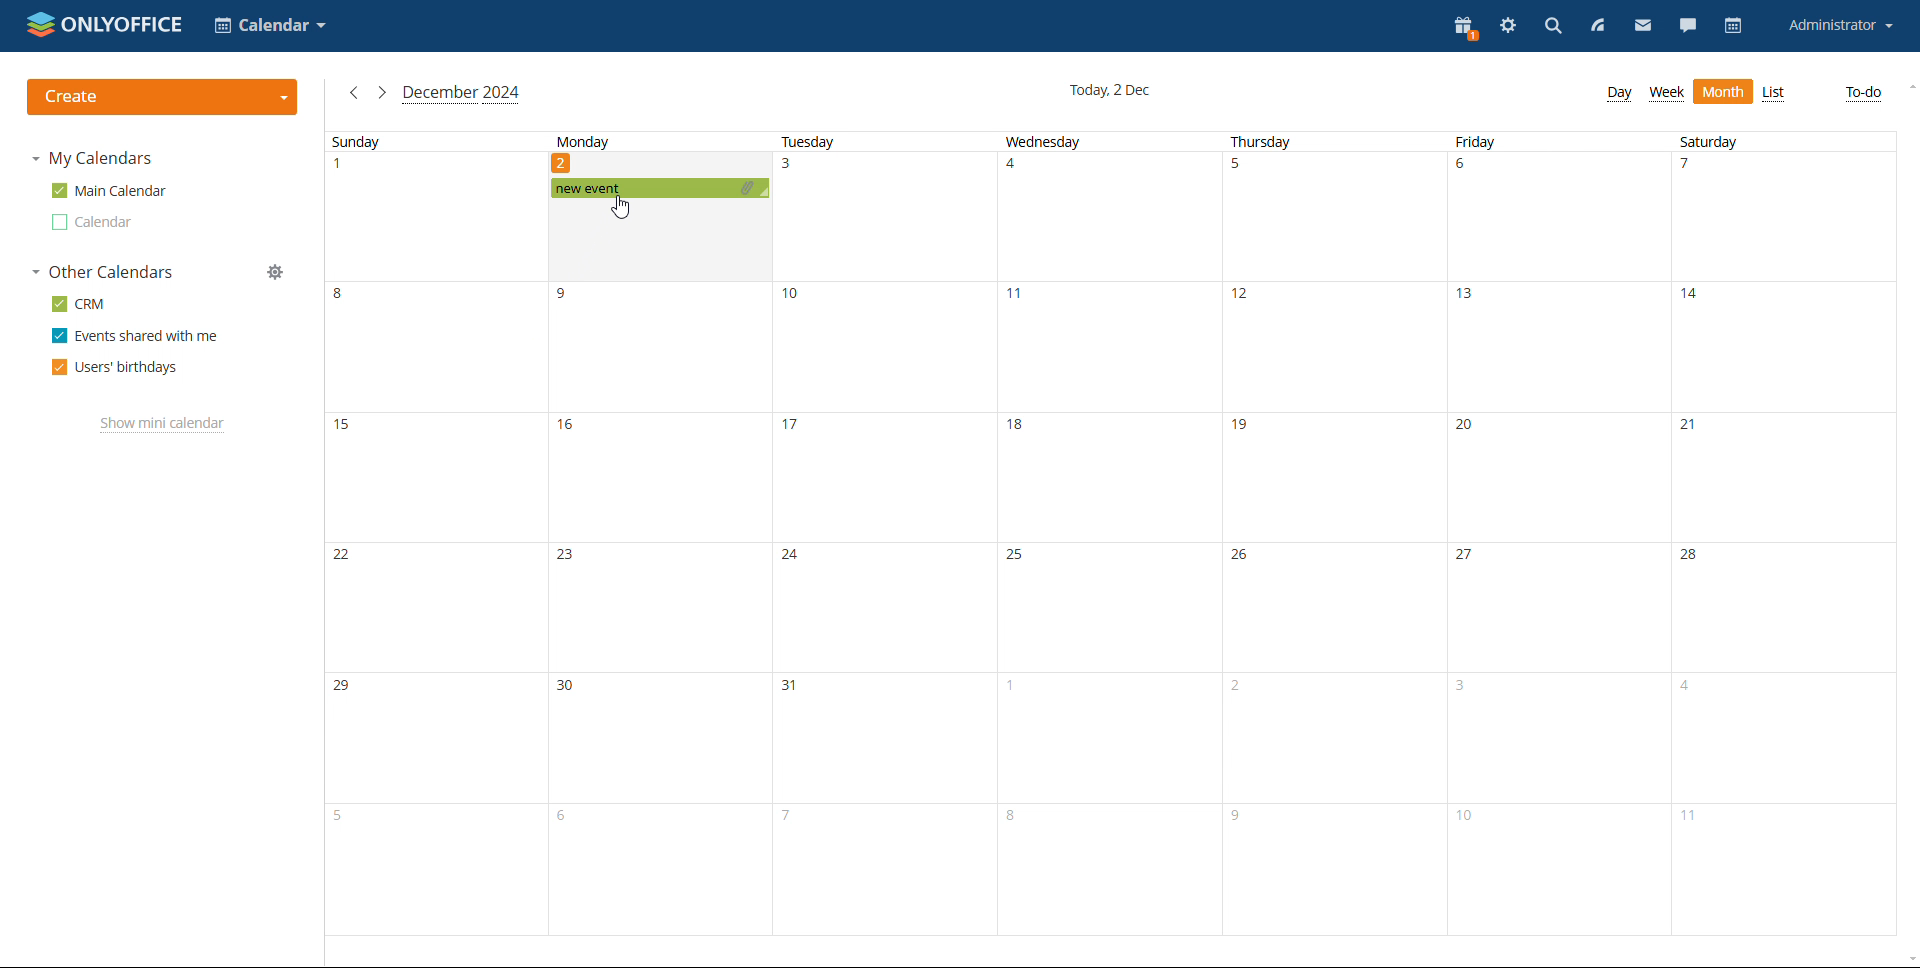 This screenshot has width=1920, height=968. What do you see at coordinates (1022, 299) in the screenshot?
I see `11` at bounding box center [1022, 299].